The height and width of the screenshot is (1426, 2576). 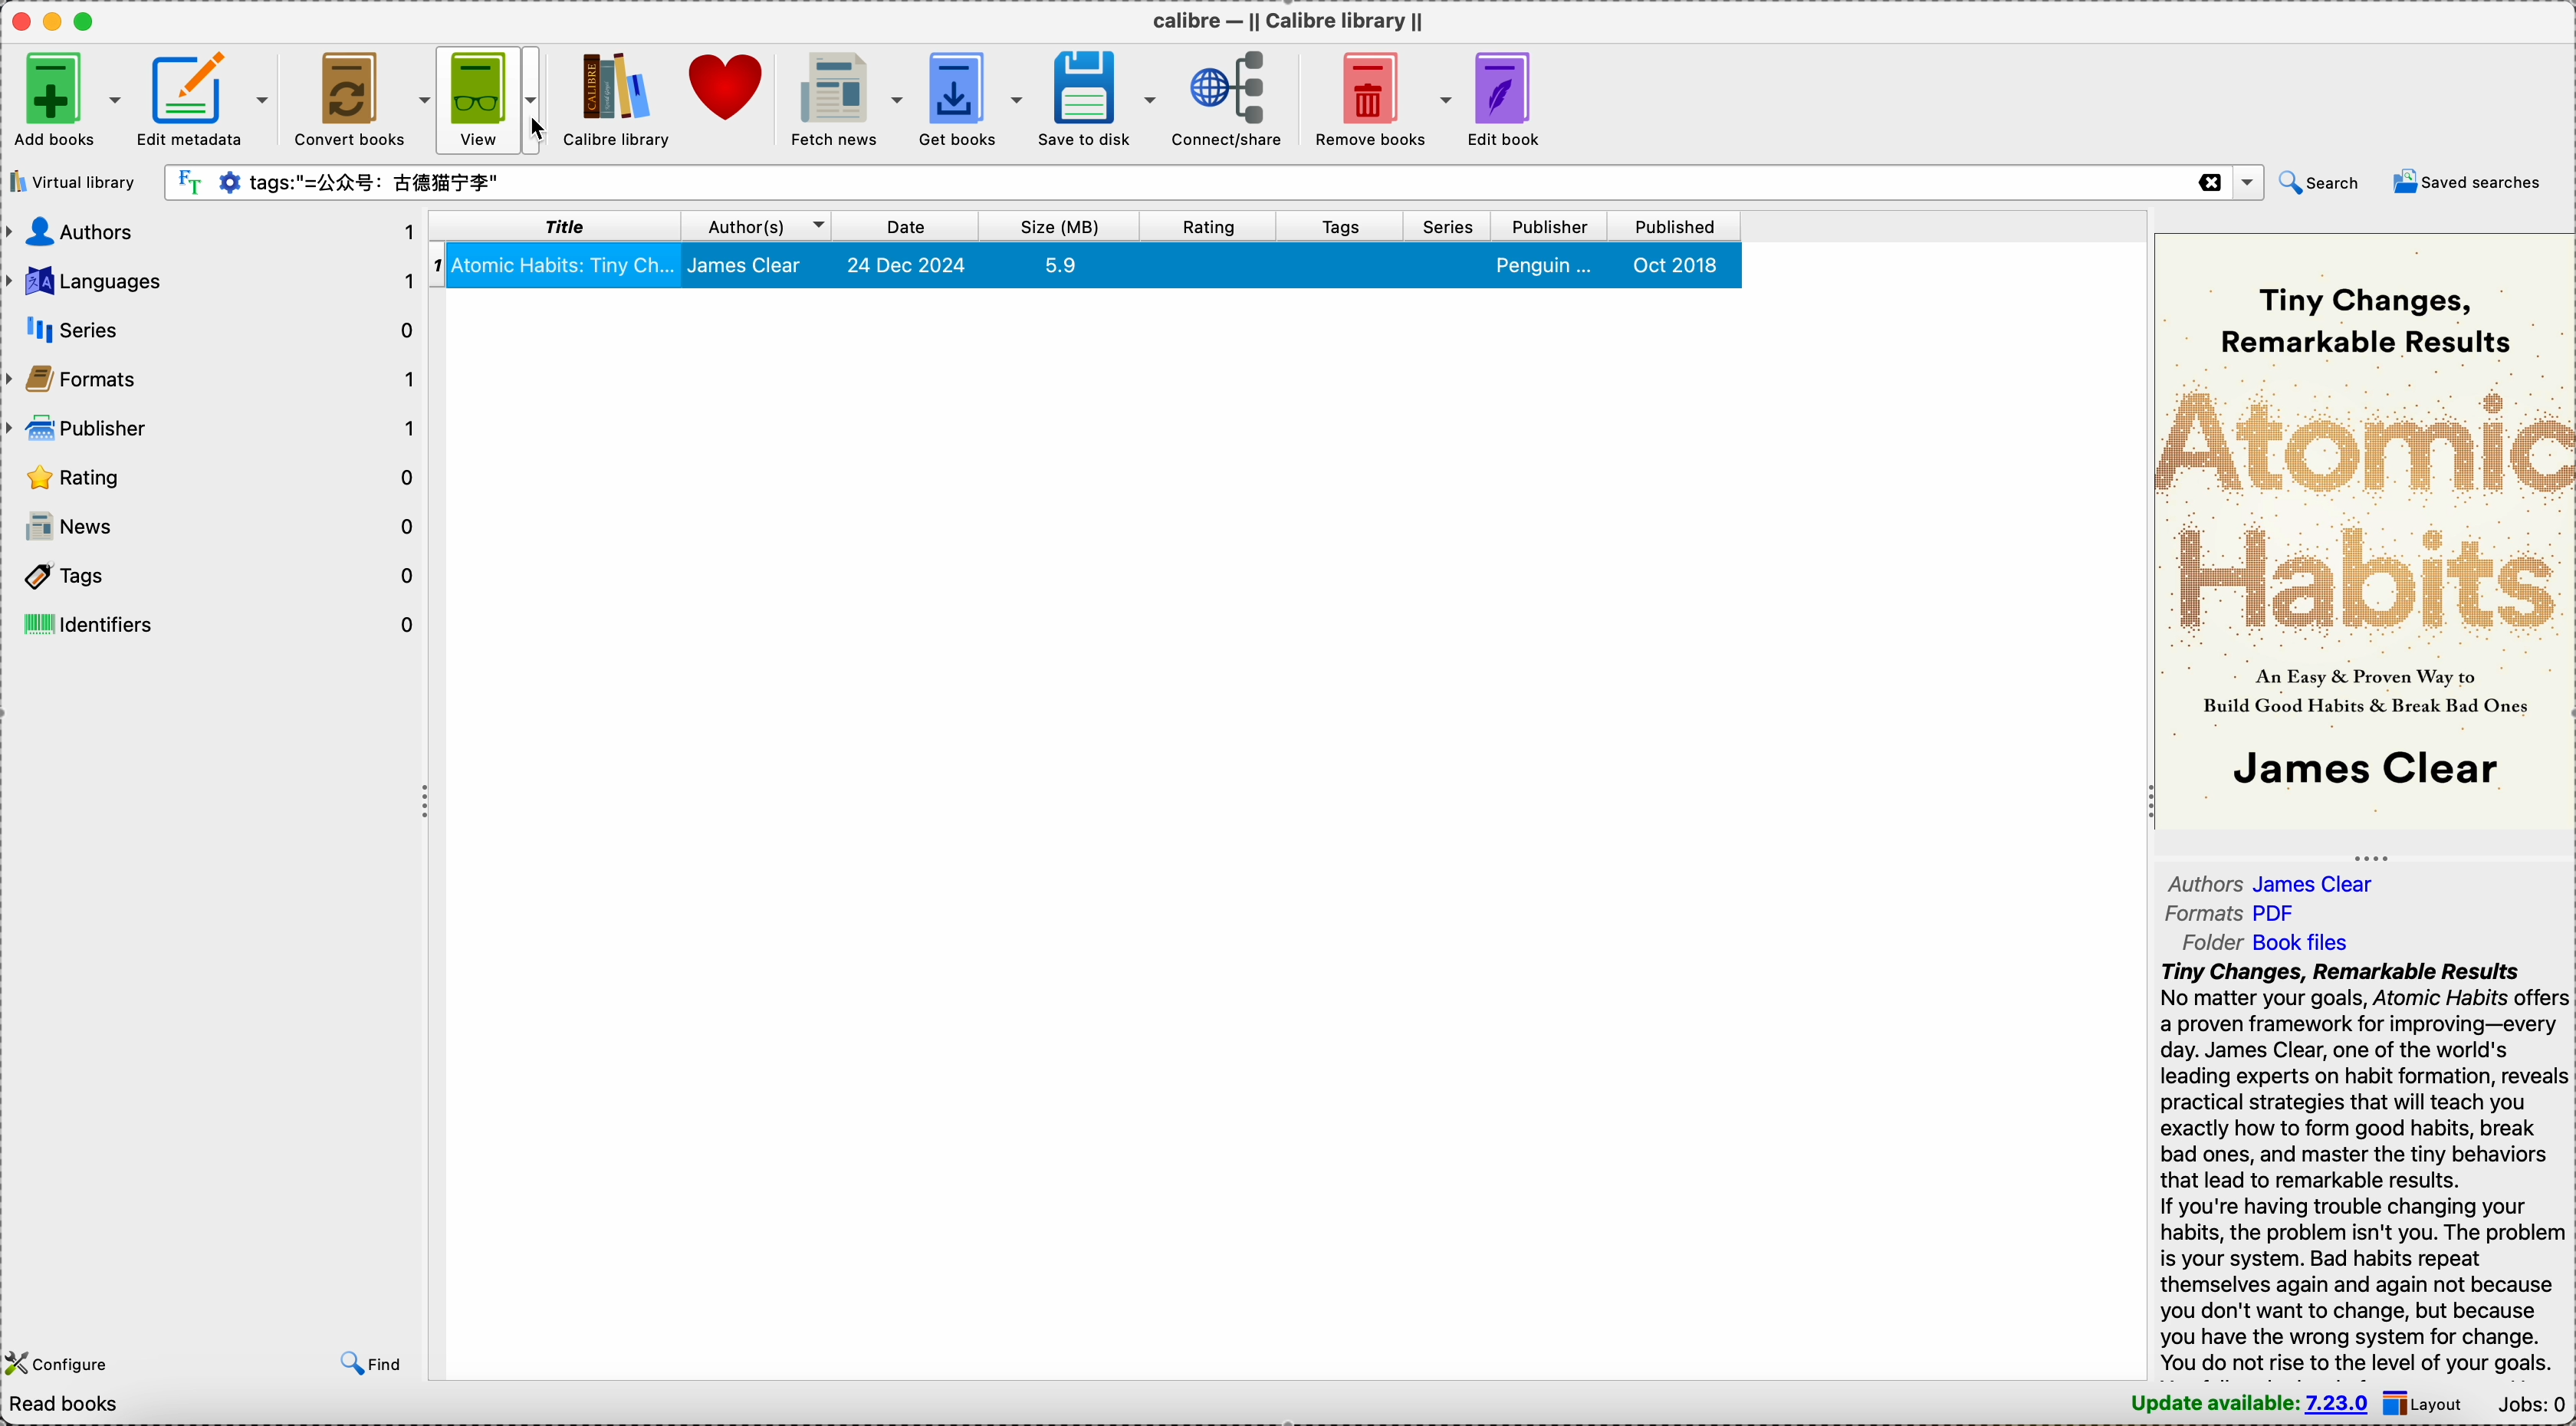 I want to click on saved searches, so click(x=2472, y=180).